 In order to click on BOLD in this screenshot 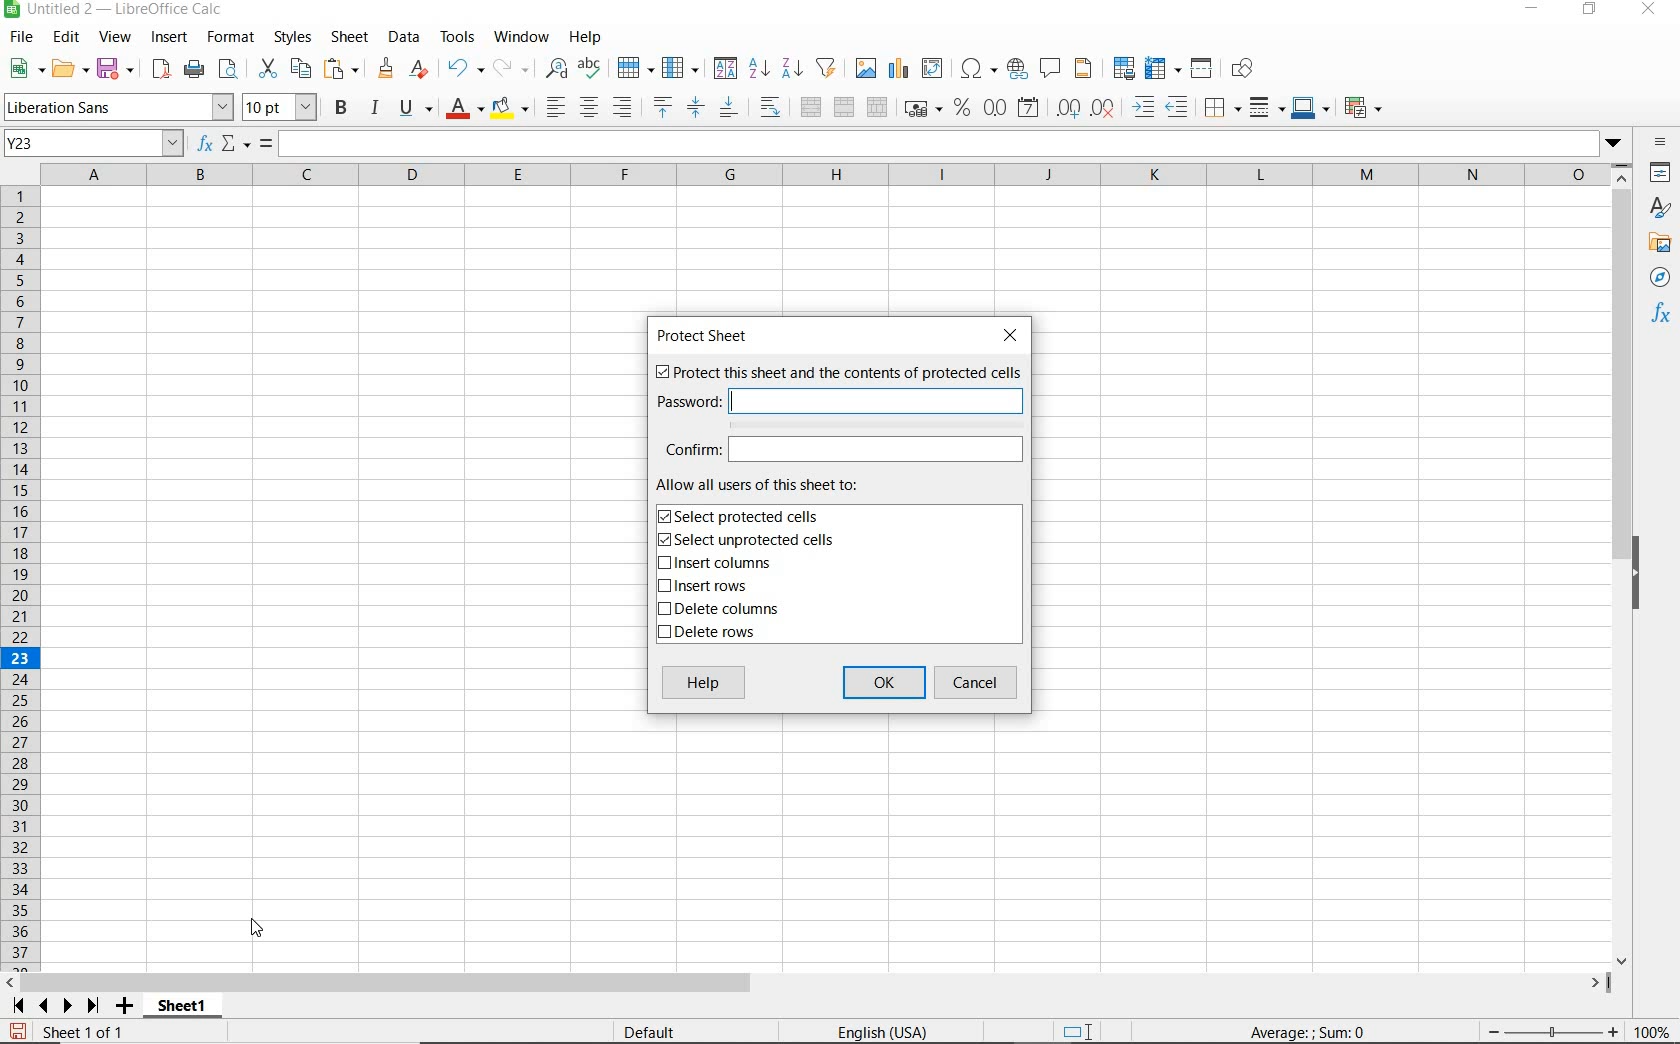, I will do `click(341, 110)`.